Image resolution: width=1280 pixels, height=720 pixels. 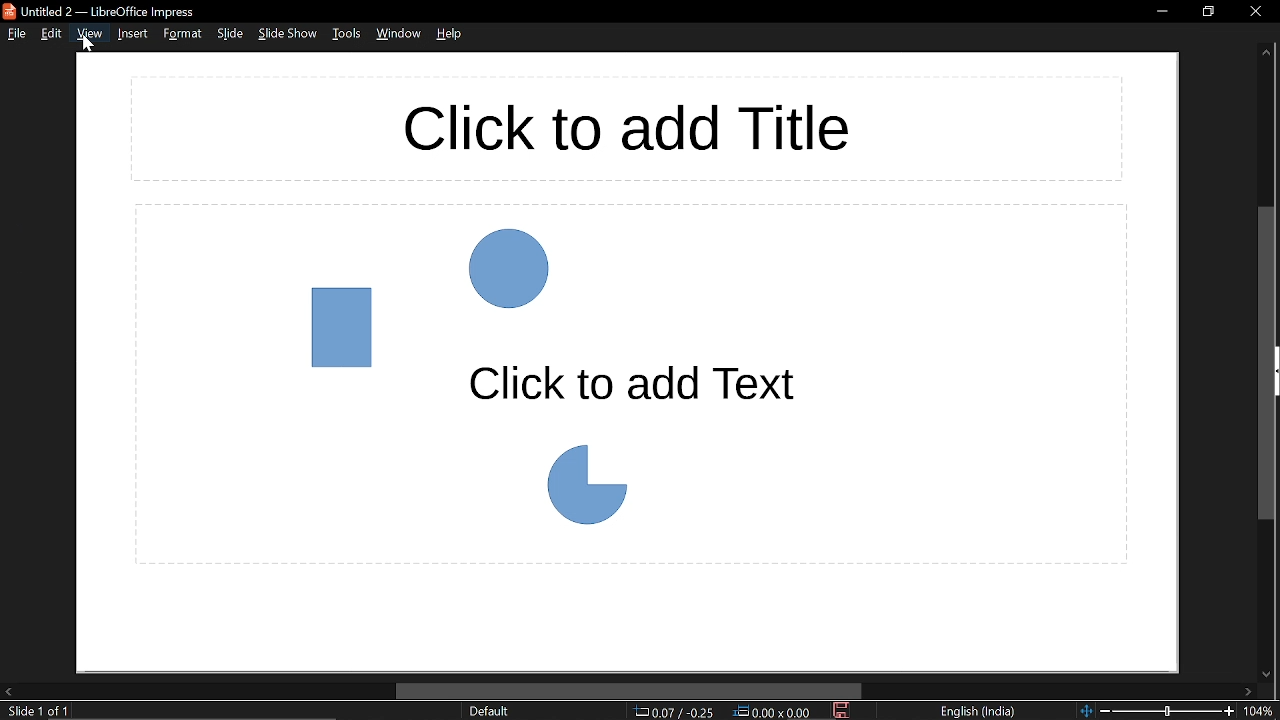 I want to click on Current window, so click(x=125, y=10).